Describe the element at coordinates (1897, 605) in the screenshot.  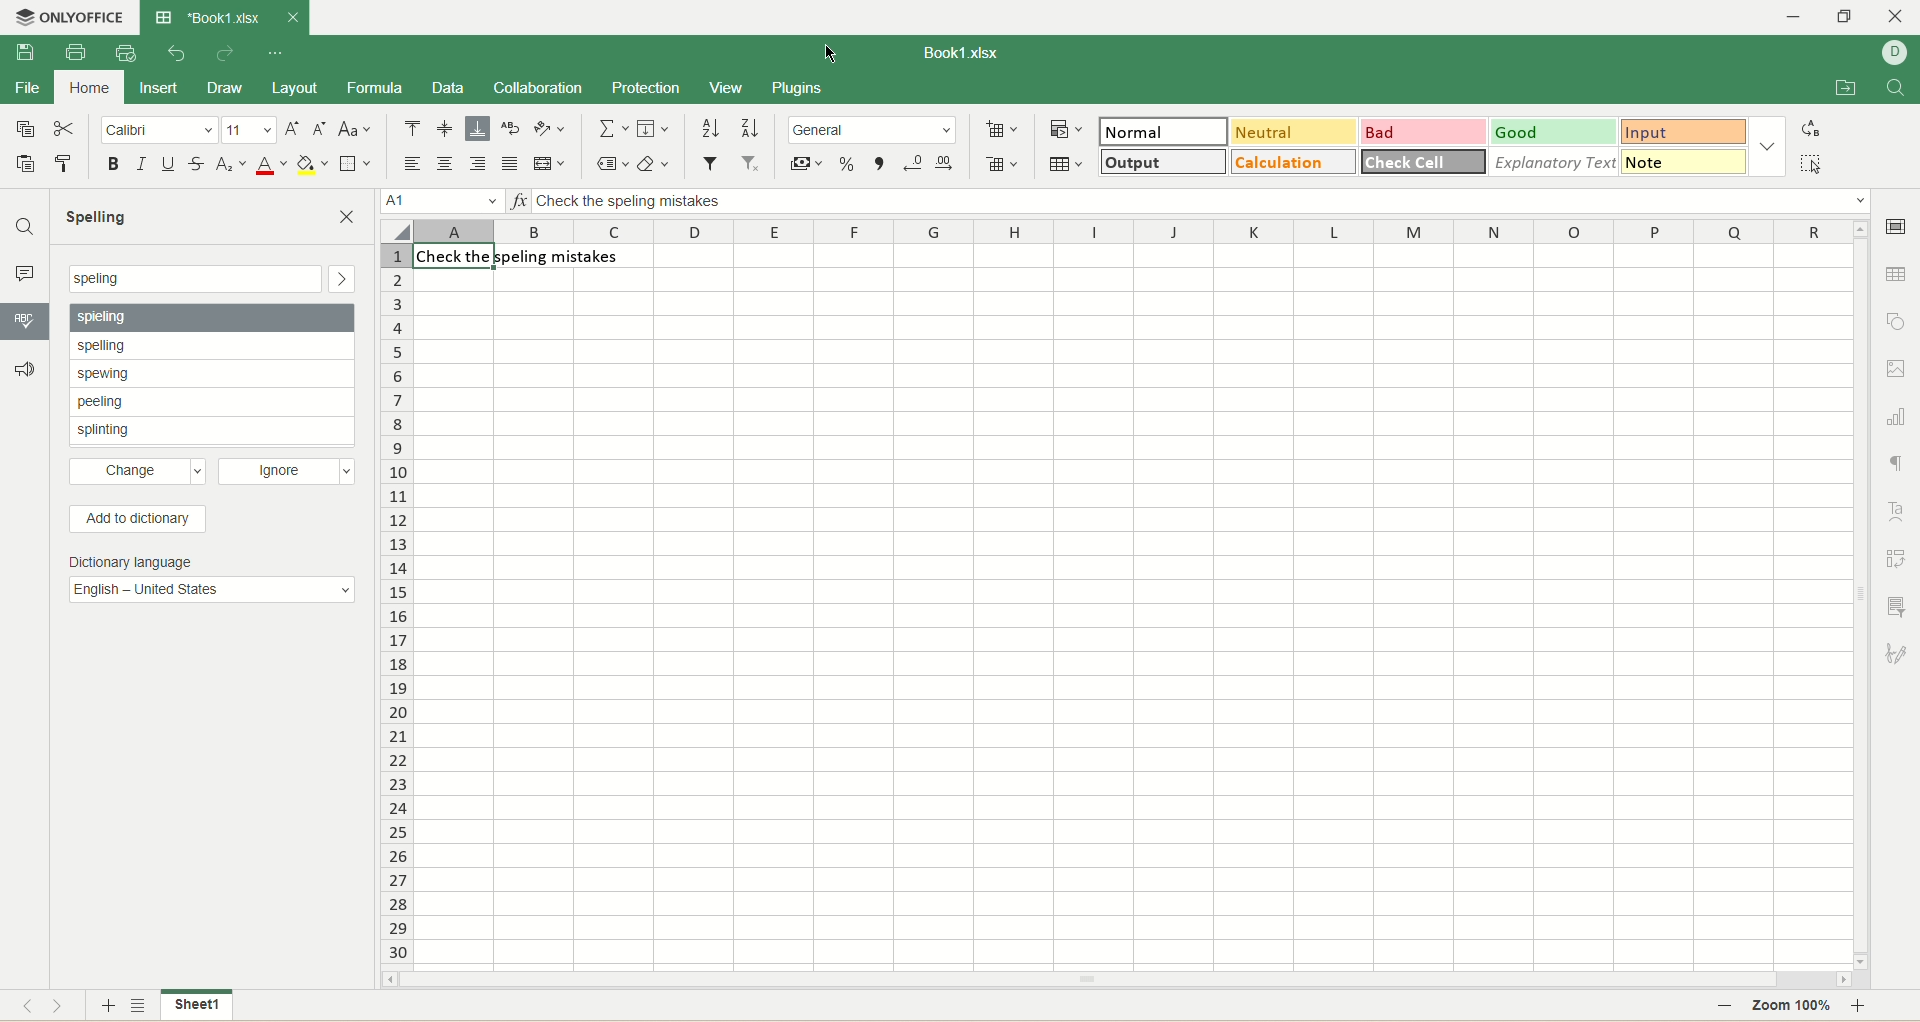
I see `slicer settings` at that location.